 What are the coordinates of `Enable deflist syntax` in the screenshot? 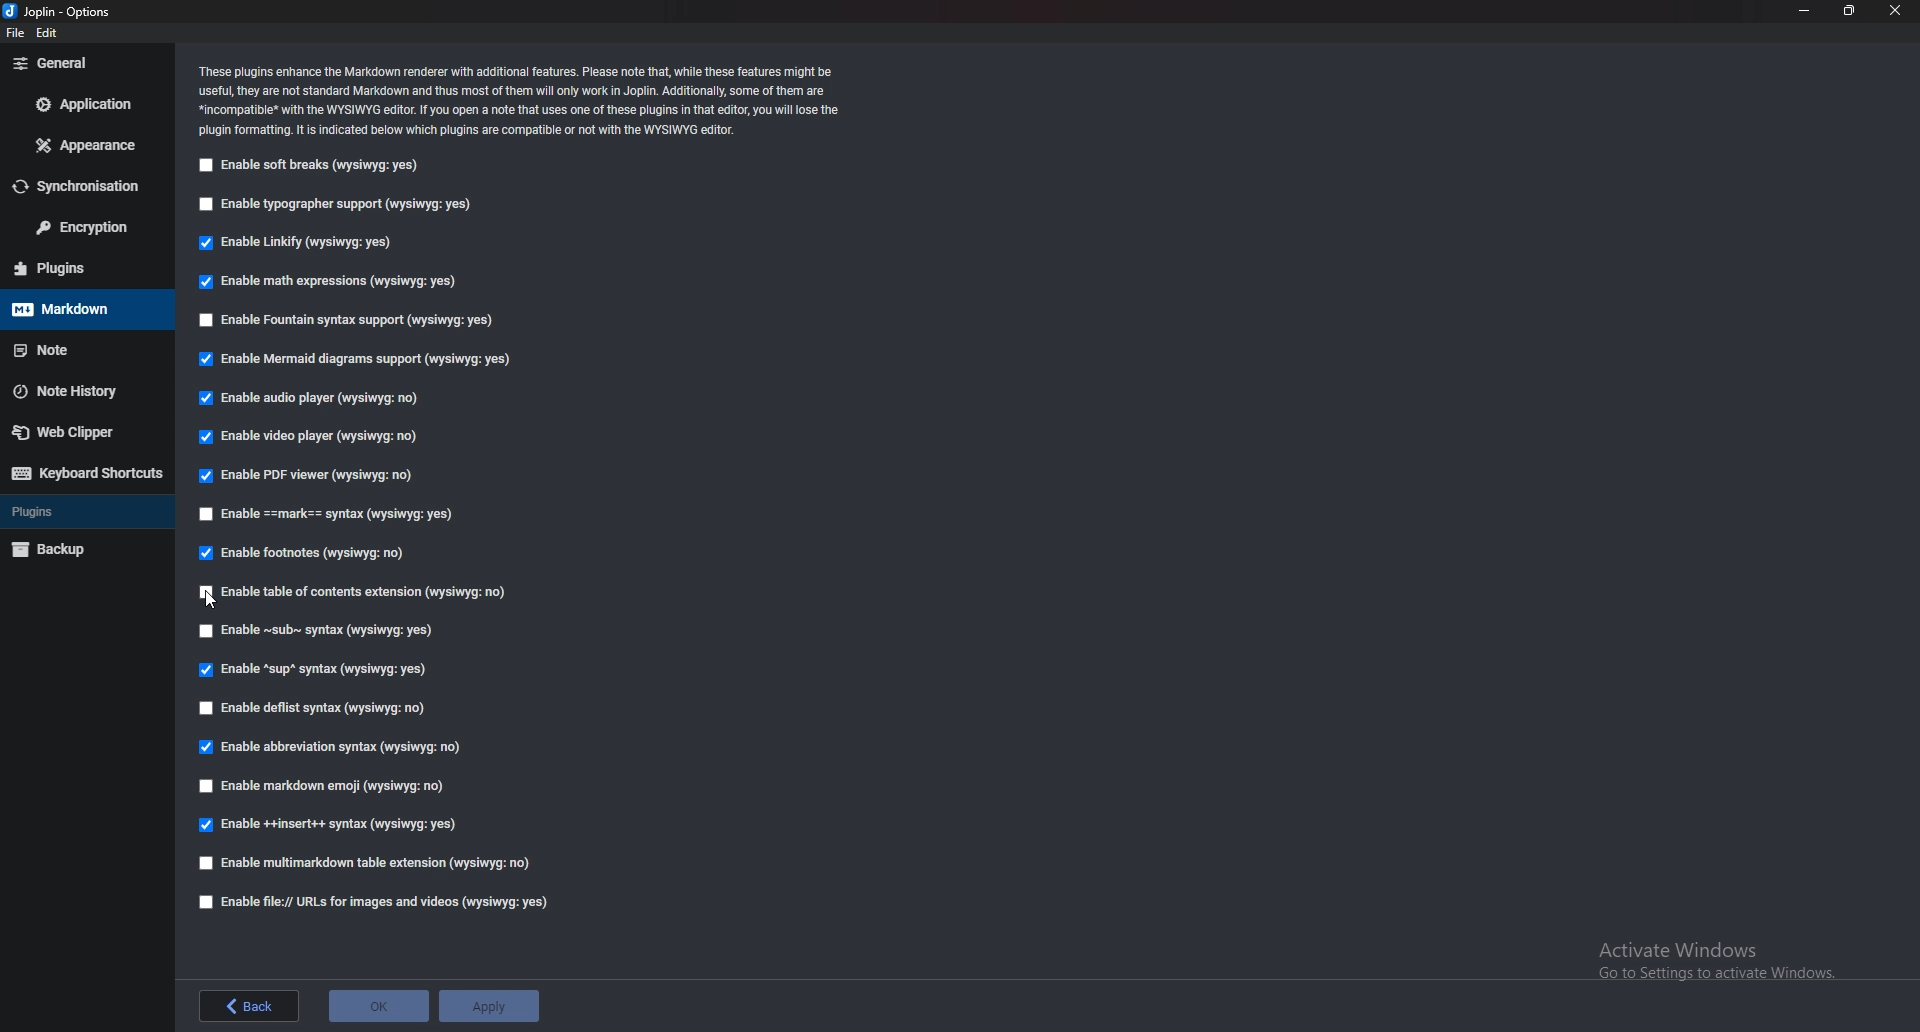 It's located at (323, 705).